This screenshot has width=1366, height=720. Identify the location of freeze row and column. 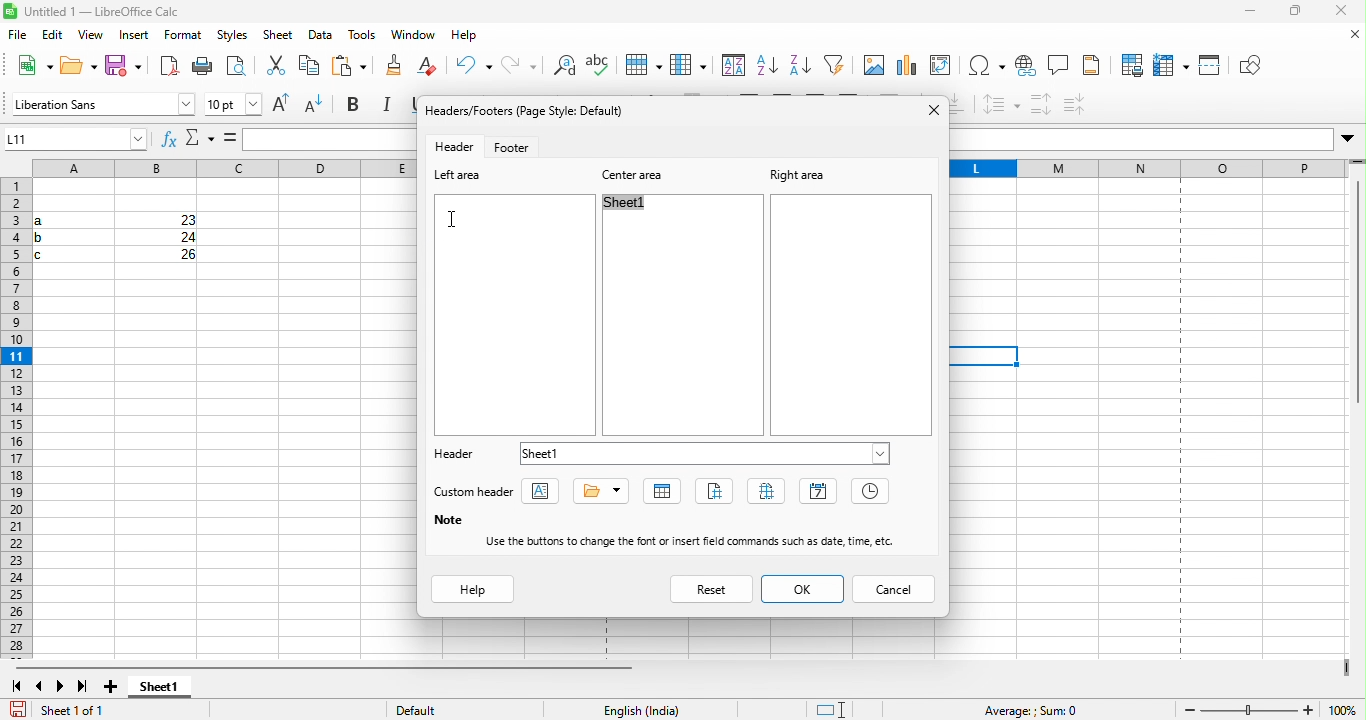
(1165, 65).